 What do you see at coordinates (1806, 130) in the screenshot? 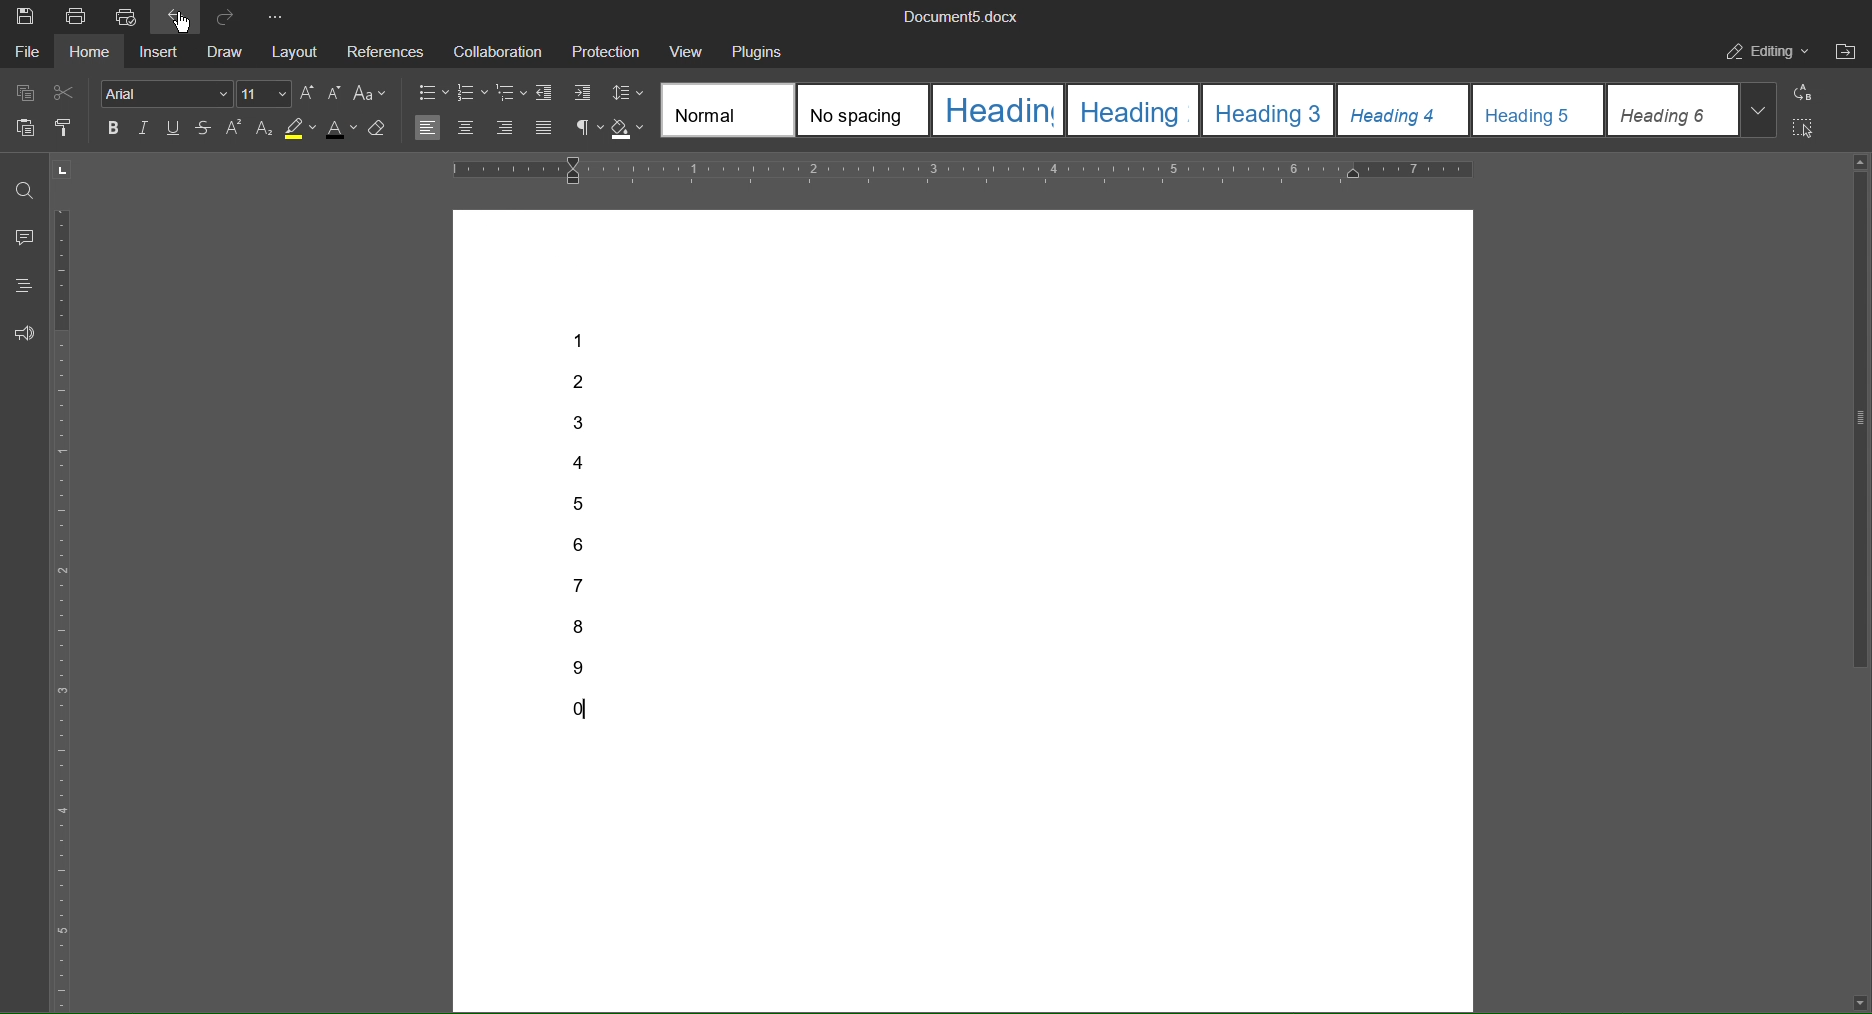
I see `Select All` at bounding box center [1806, 130].